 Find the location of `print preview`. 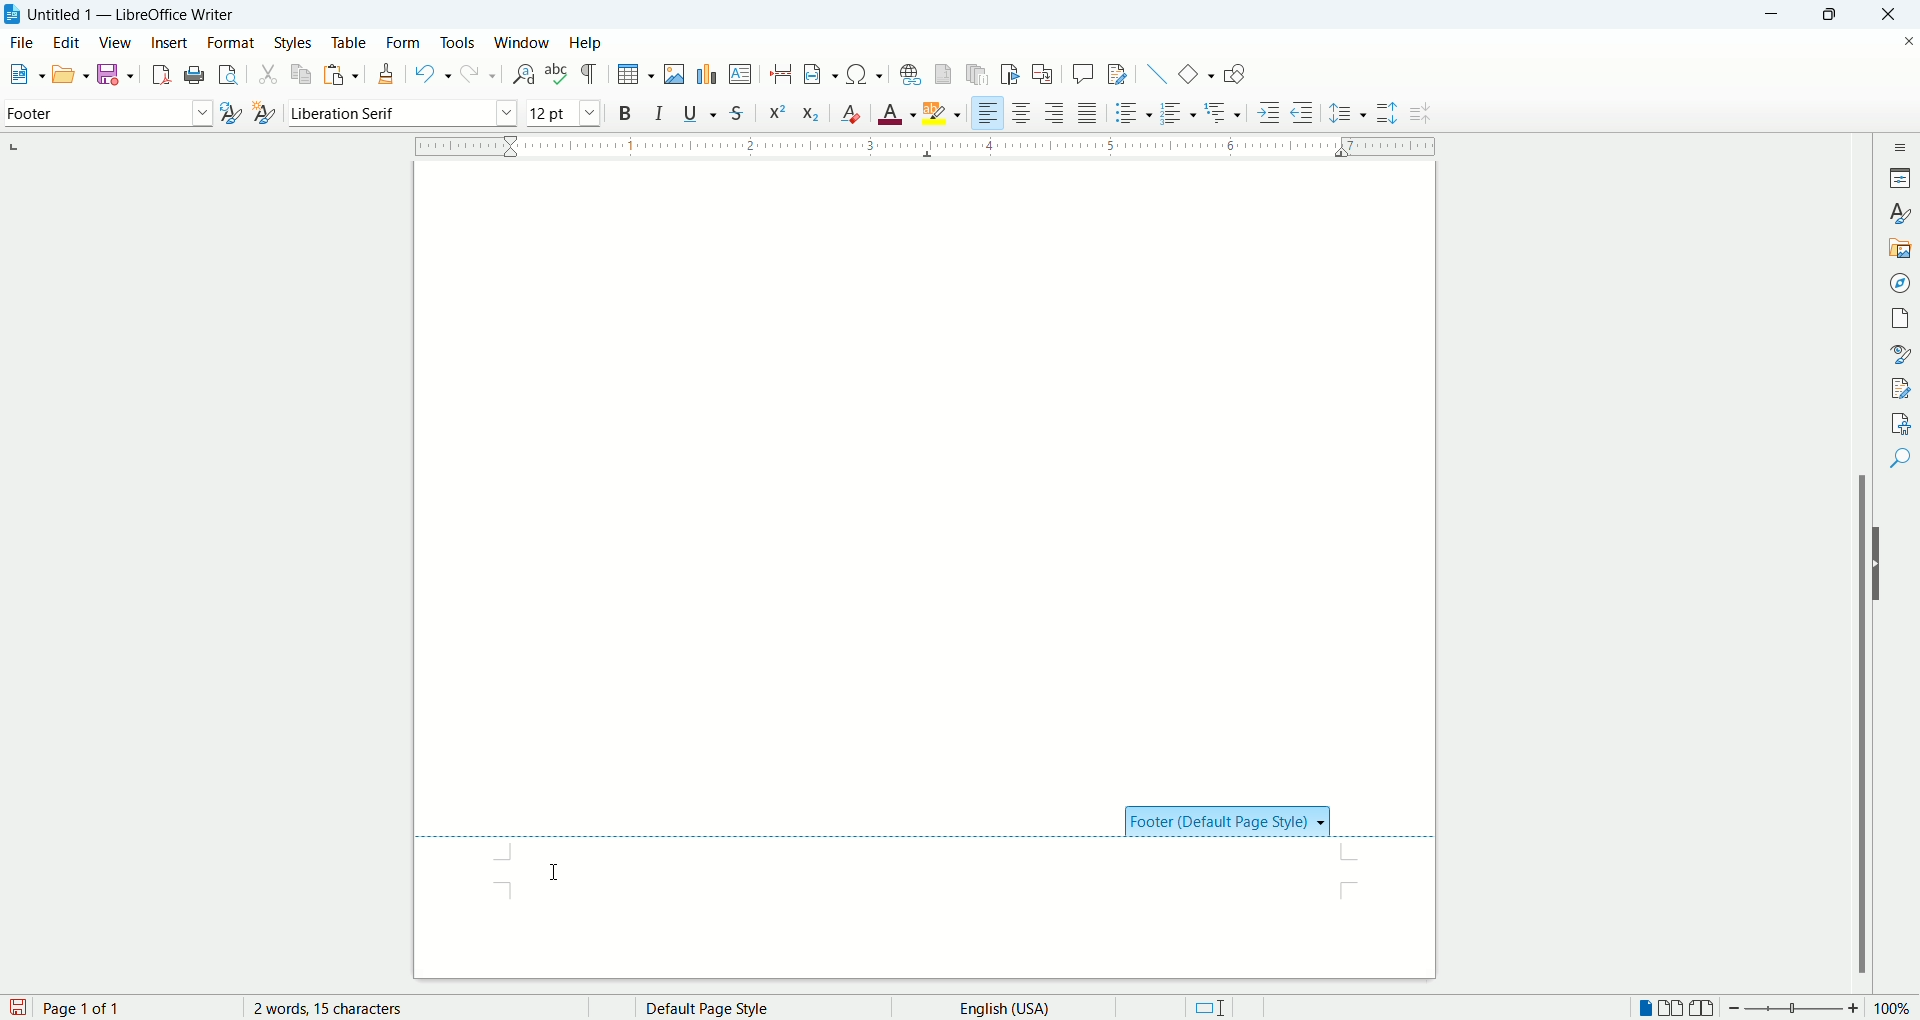

print preview is located at coordinates (229, 76).